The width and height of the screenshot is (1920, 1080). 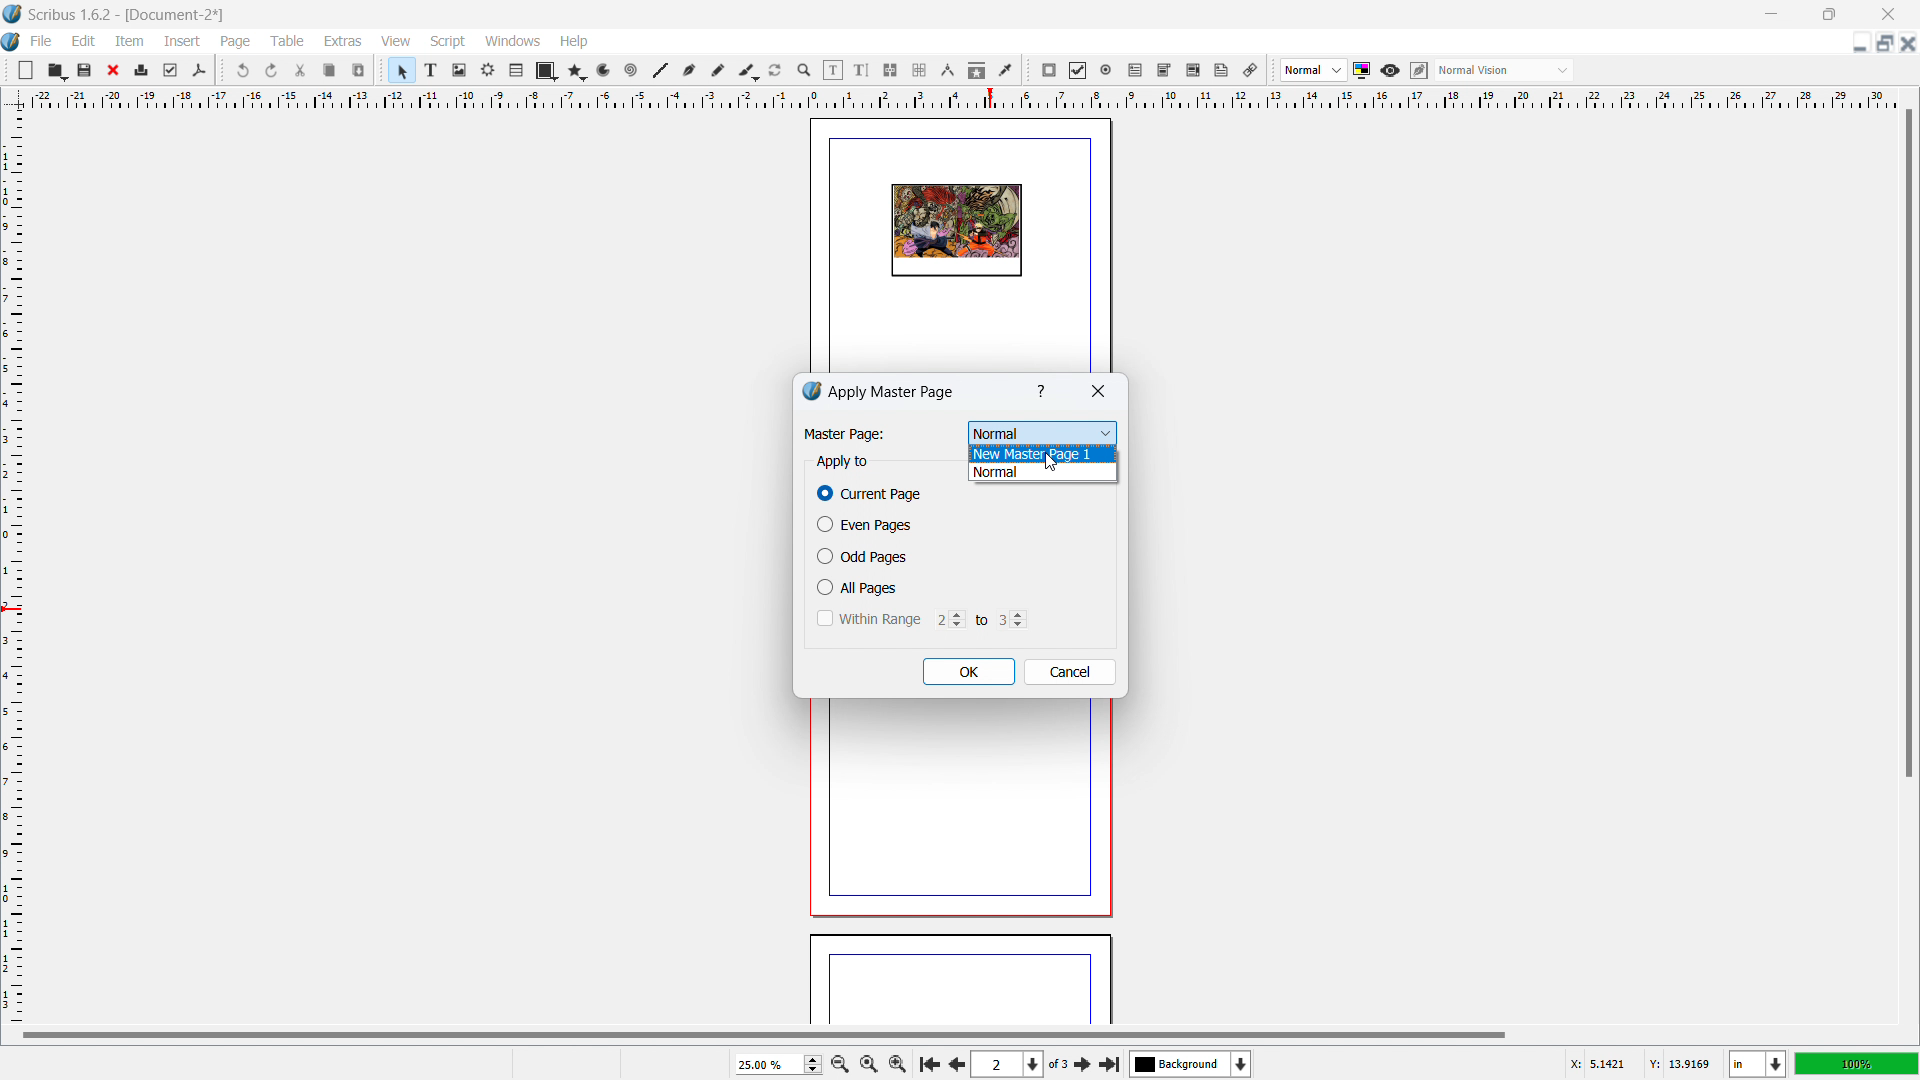 What do you see at coordinates (459, 70) in the screenshot?
I see `image frame` at bounding box center [459, 70].